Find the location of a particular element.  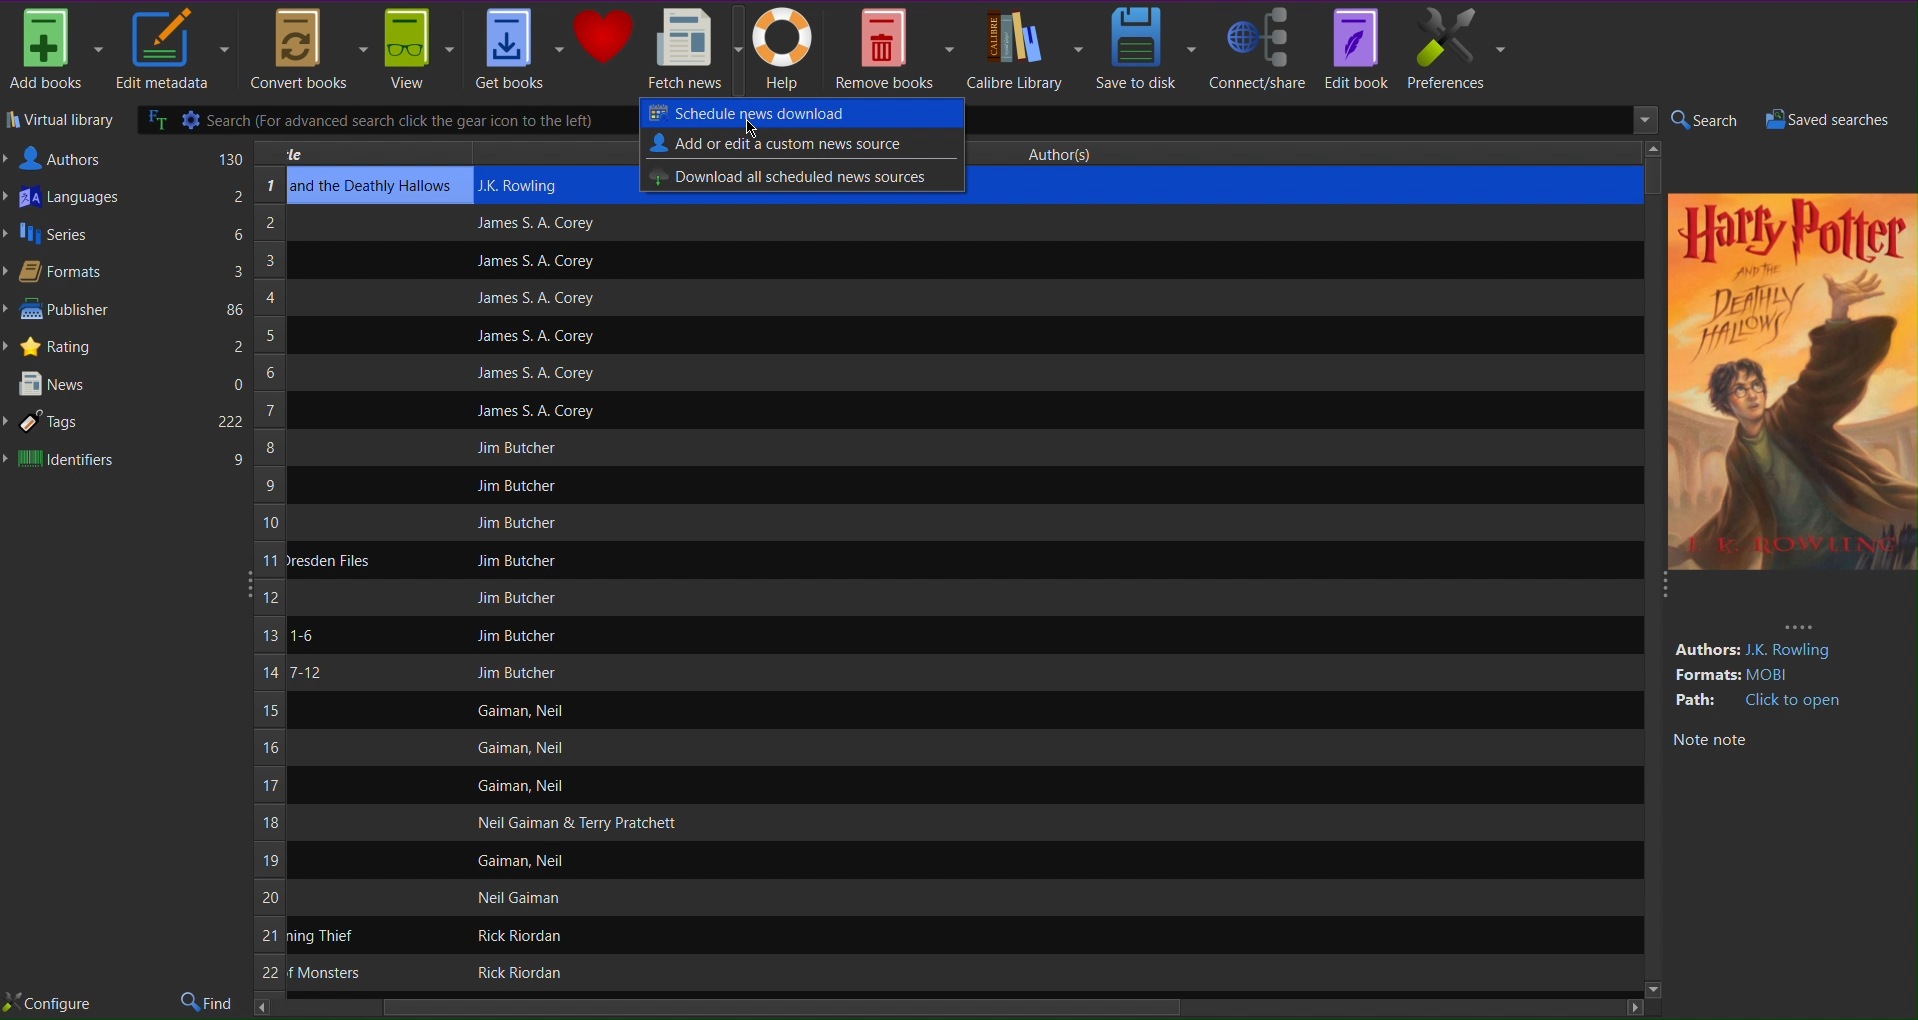

Gaiman, Neil is located at coordinates (528, 860).